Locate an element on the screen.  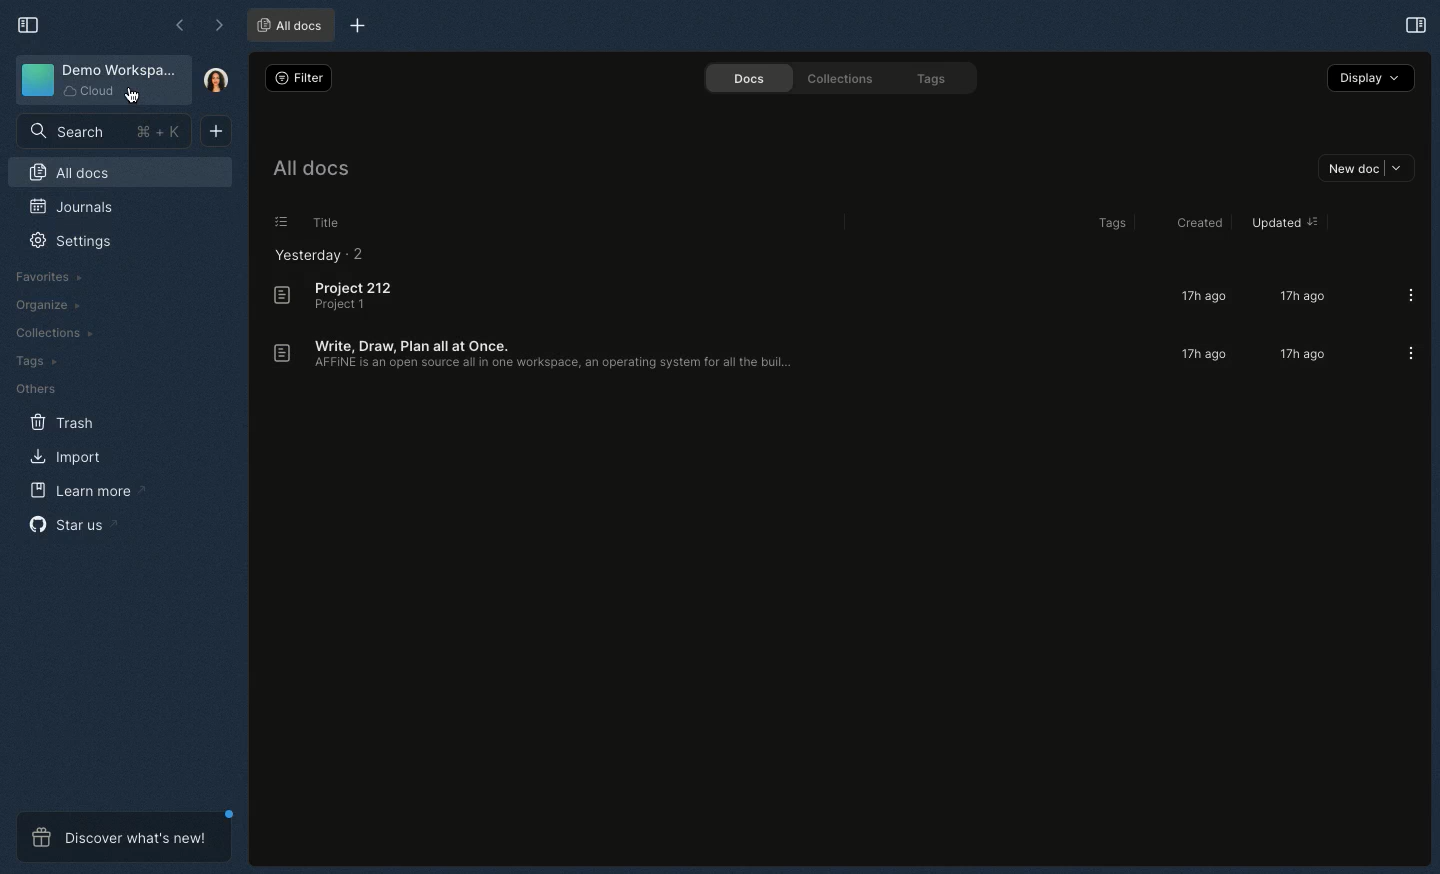
Demo workspace is located at coordinates (100, 80).